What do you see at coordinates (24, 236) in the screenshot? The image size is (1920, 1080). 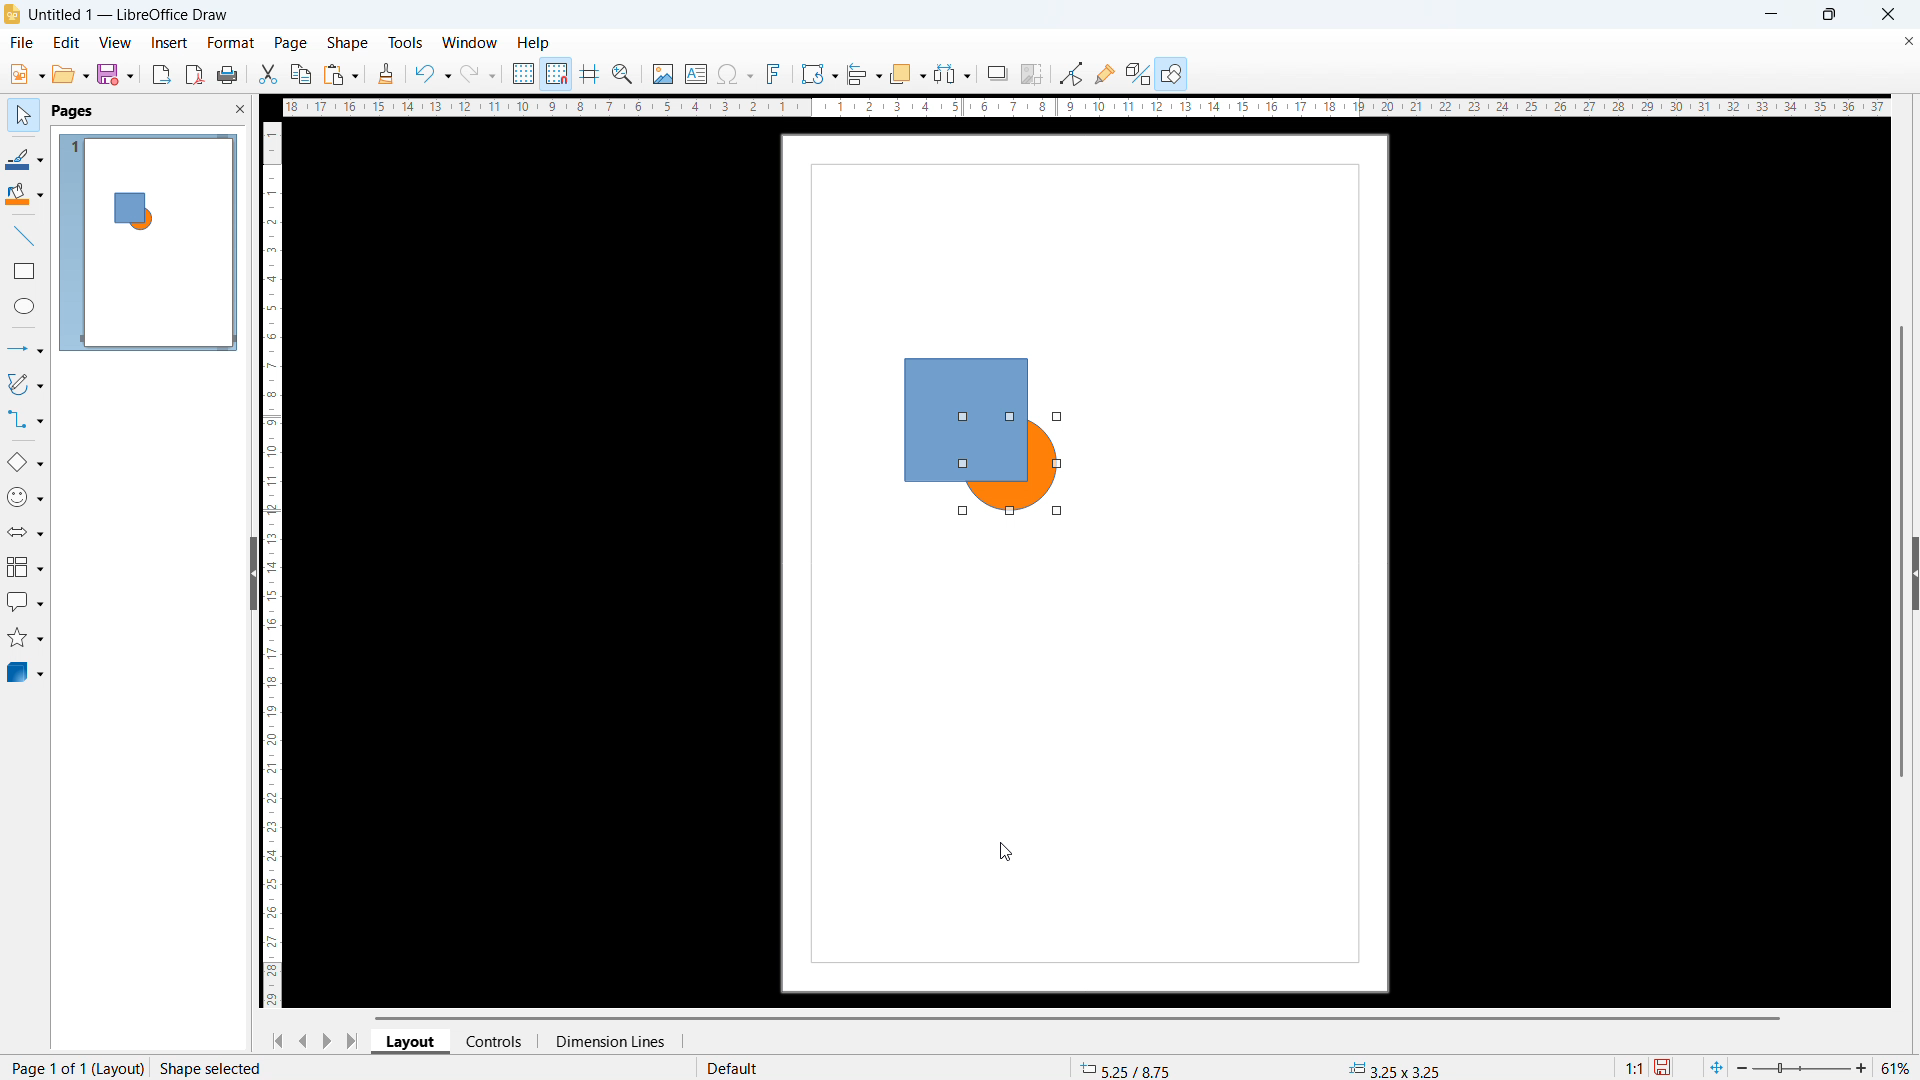 I see `Line tool ` at bounding box center [24, 236].